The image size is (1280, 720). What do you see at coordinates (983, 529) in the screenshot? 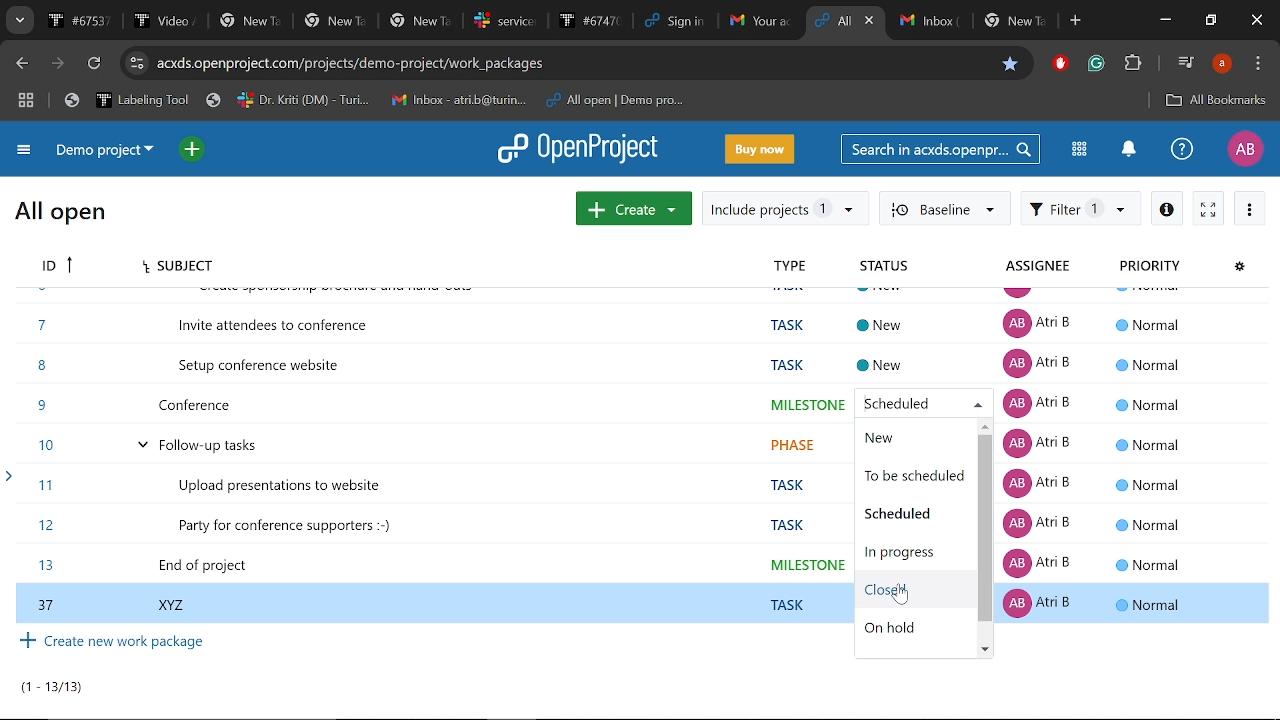
I see `Vertical scrollbar` at bounding box center [983, 529].